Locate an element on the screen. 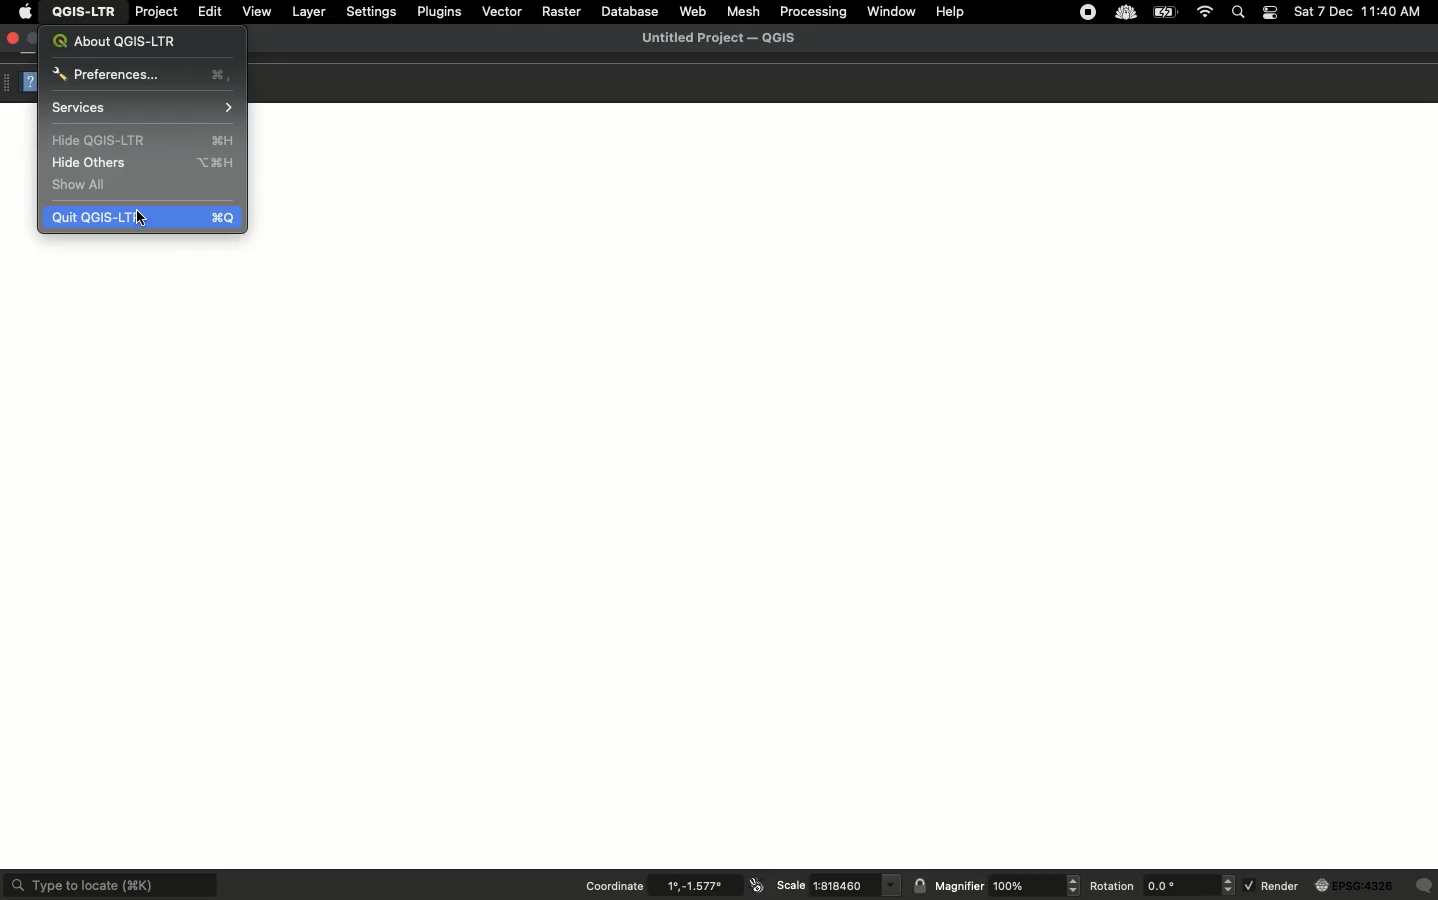  comment is located at coordinates (1424, 885).